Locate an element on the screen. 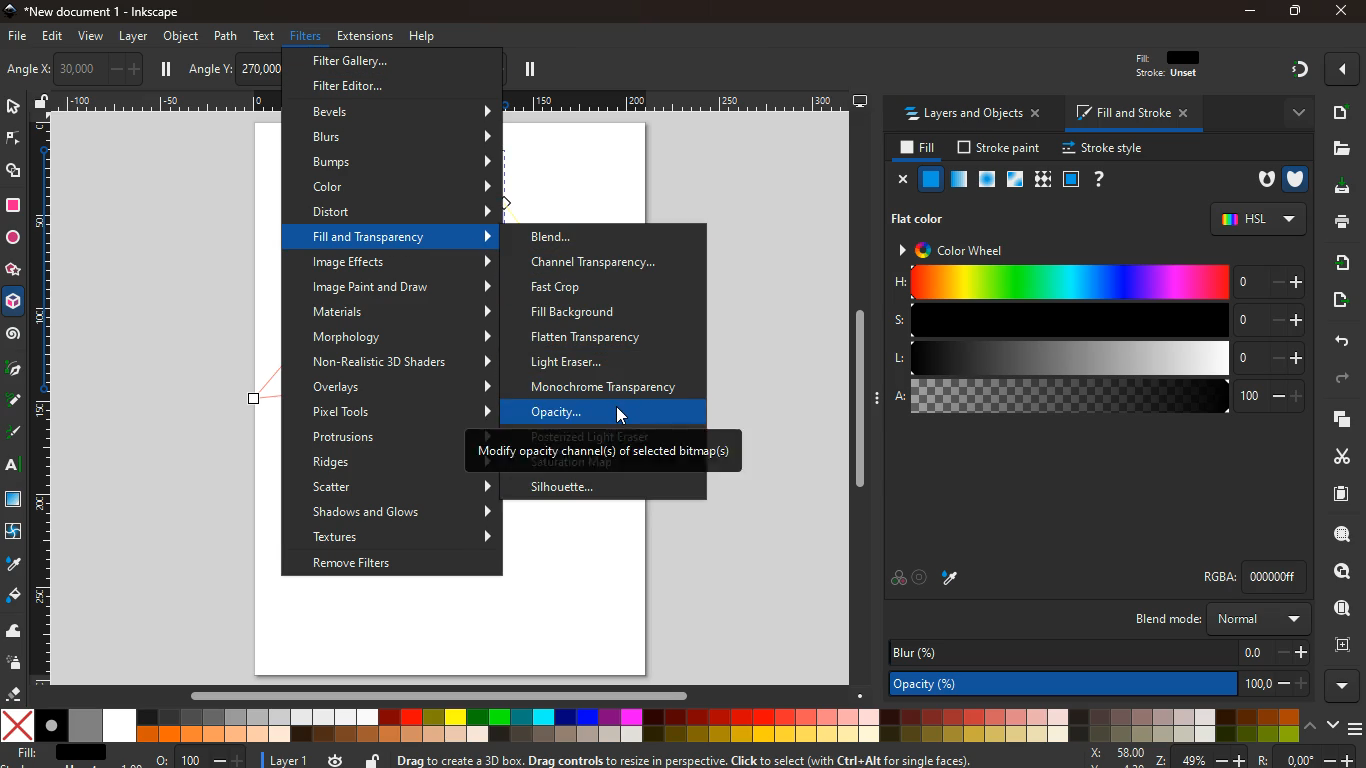  Scrollbar is located at coordinates (438, 693).